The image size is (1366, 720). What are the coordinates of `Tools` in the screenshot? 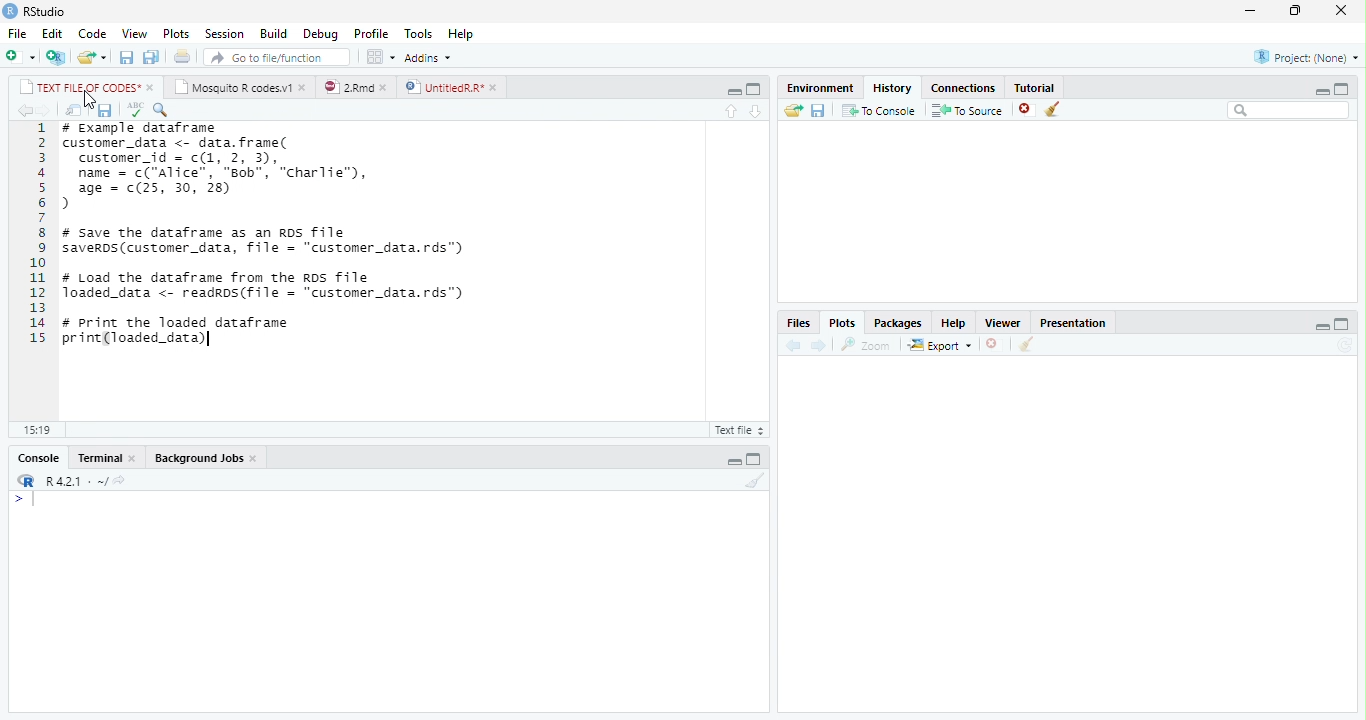 It's located at (418, 32).